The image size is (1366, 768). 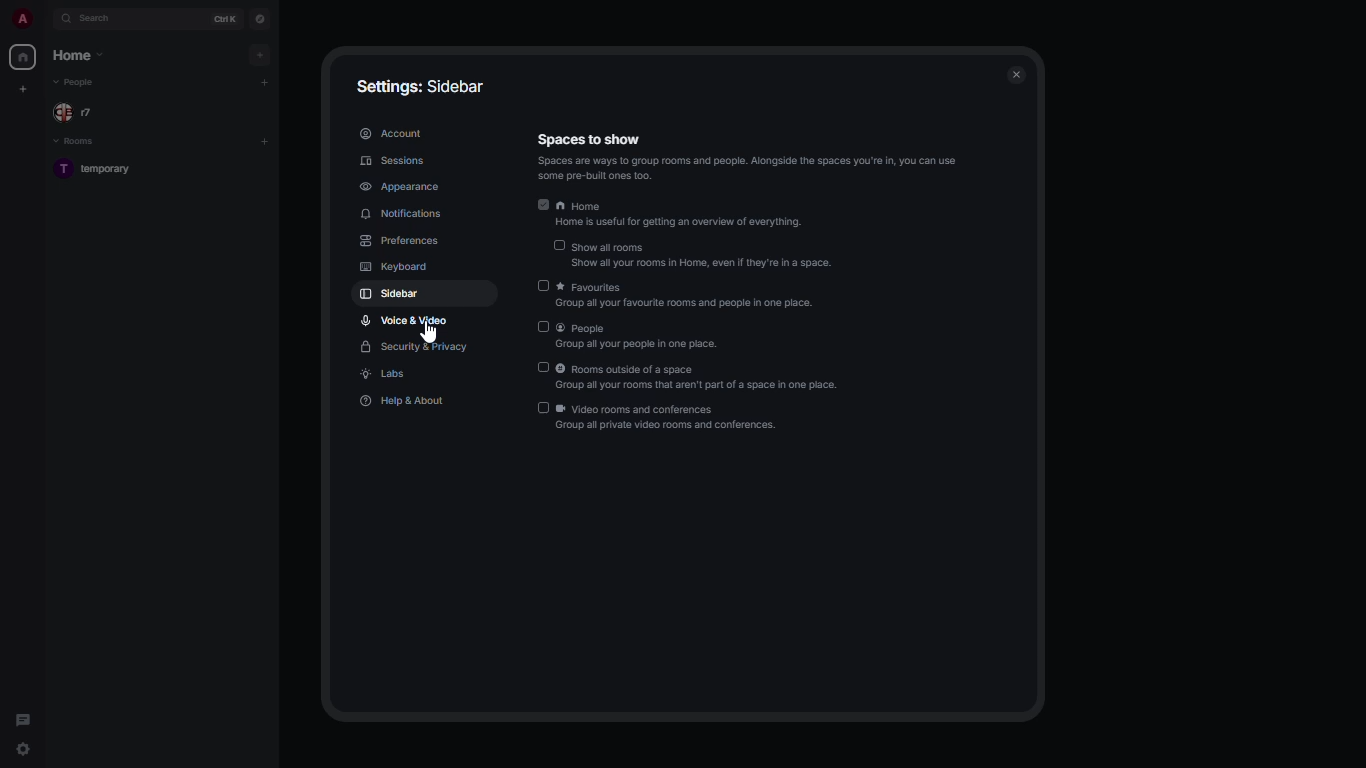 What do you see at coordinates (78, 82) in the screenshot?
I see `people` at bounding box center [78, 82].